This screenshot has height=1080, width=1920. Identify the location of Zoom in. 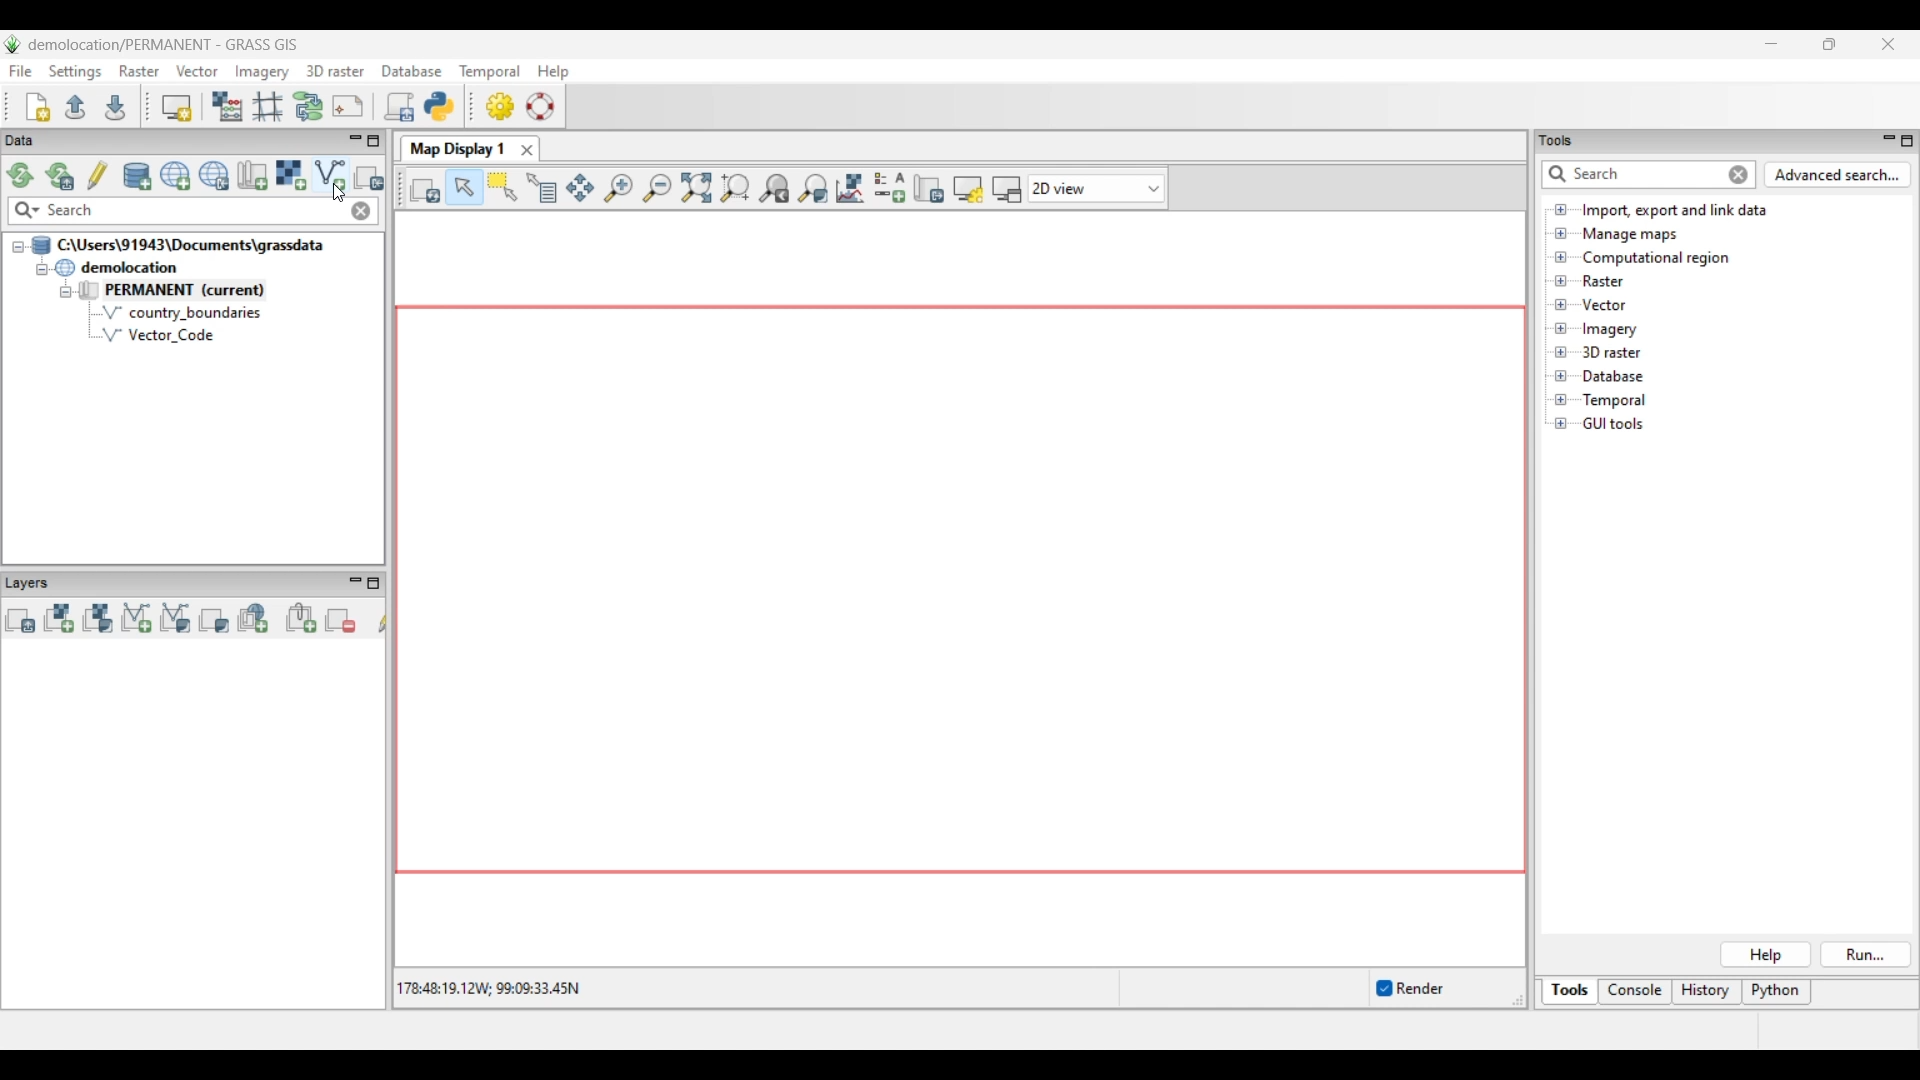
(618, 189).